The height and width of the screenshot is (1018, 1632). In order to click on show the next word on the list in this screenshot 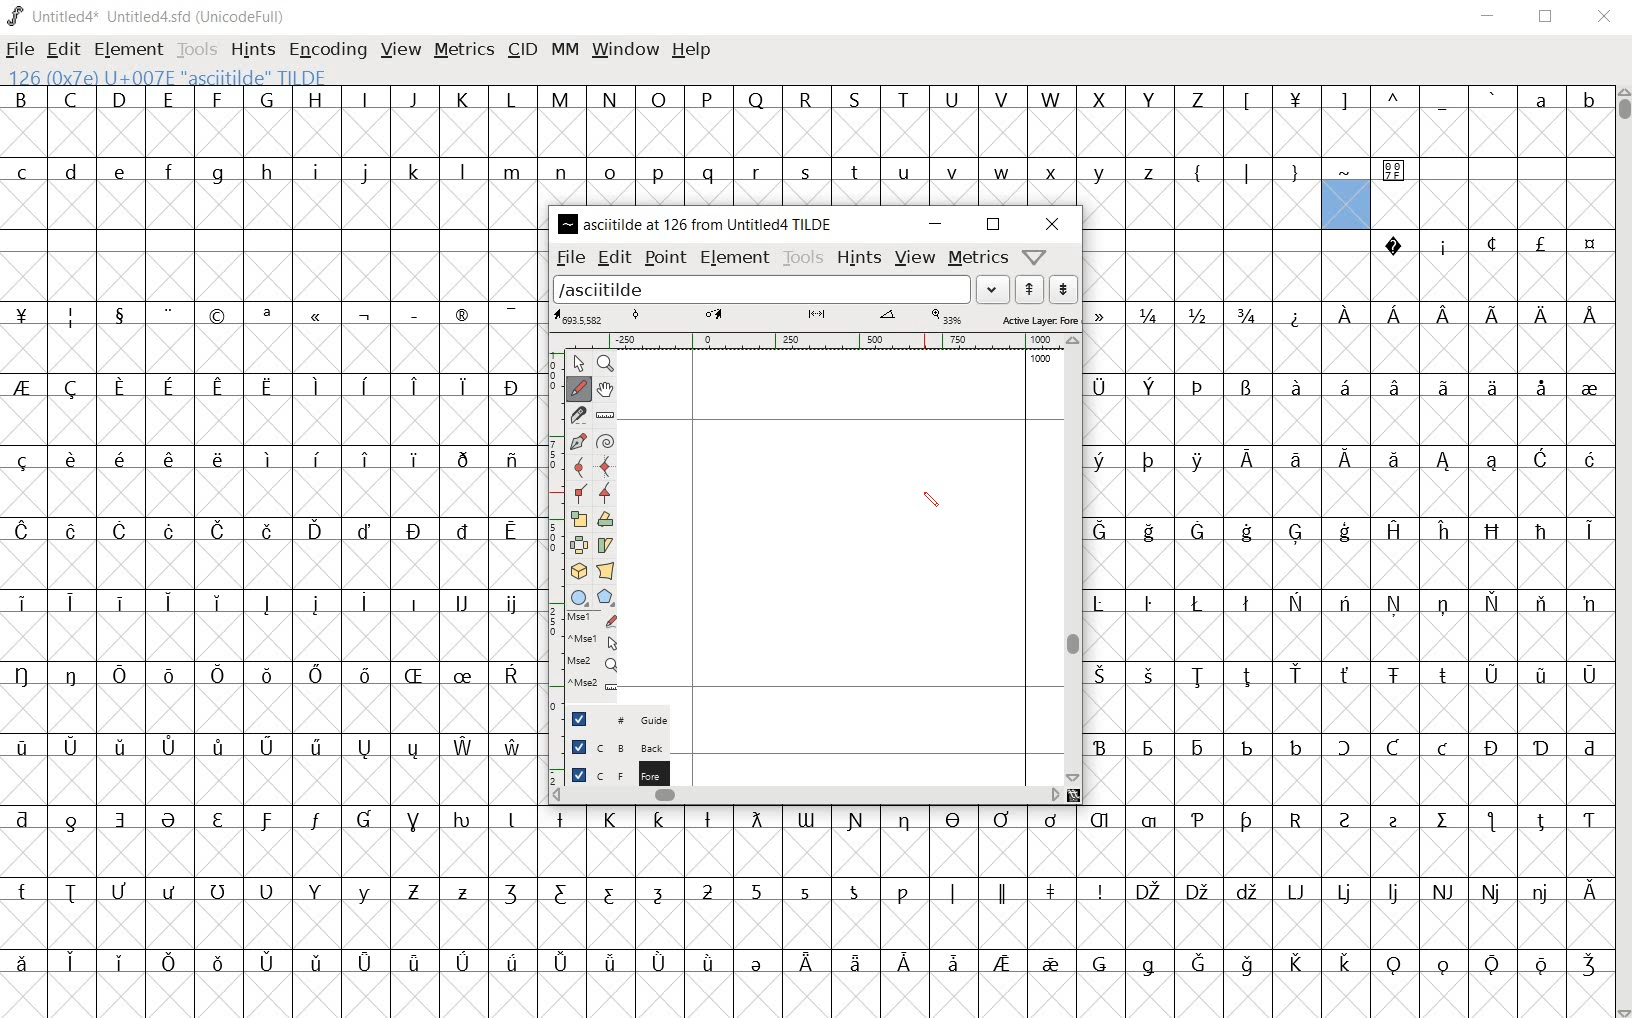, I will do `click(1029, 289)`.